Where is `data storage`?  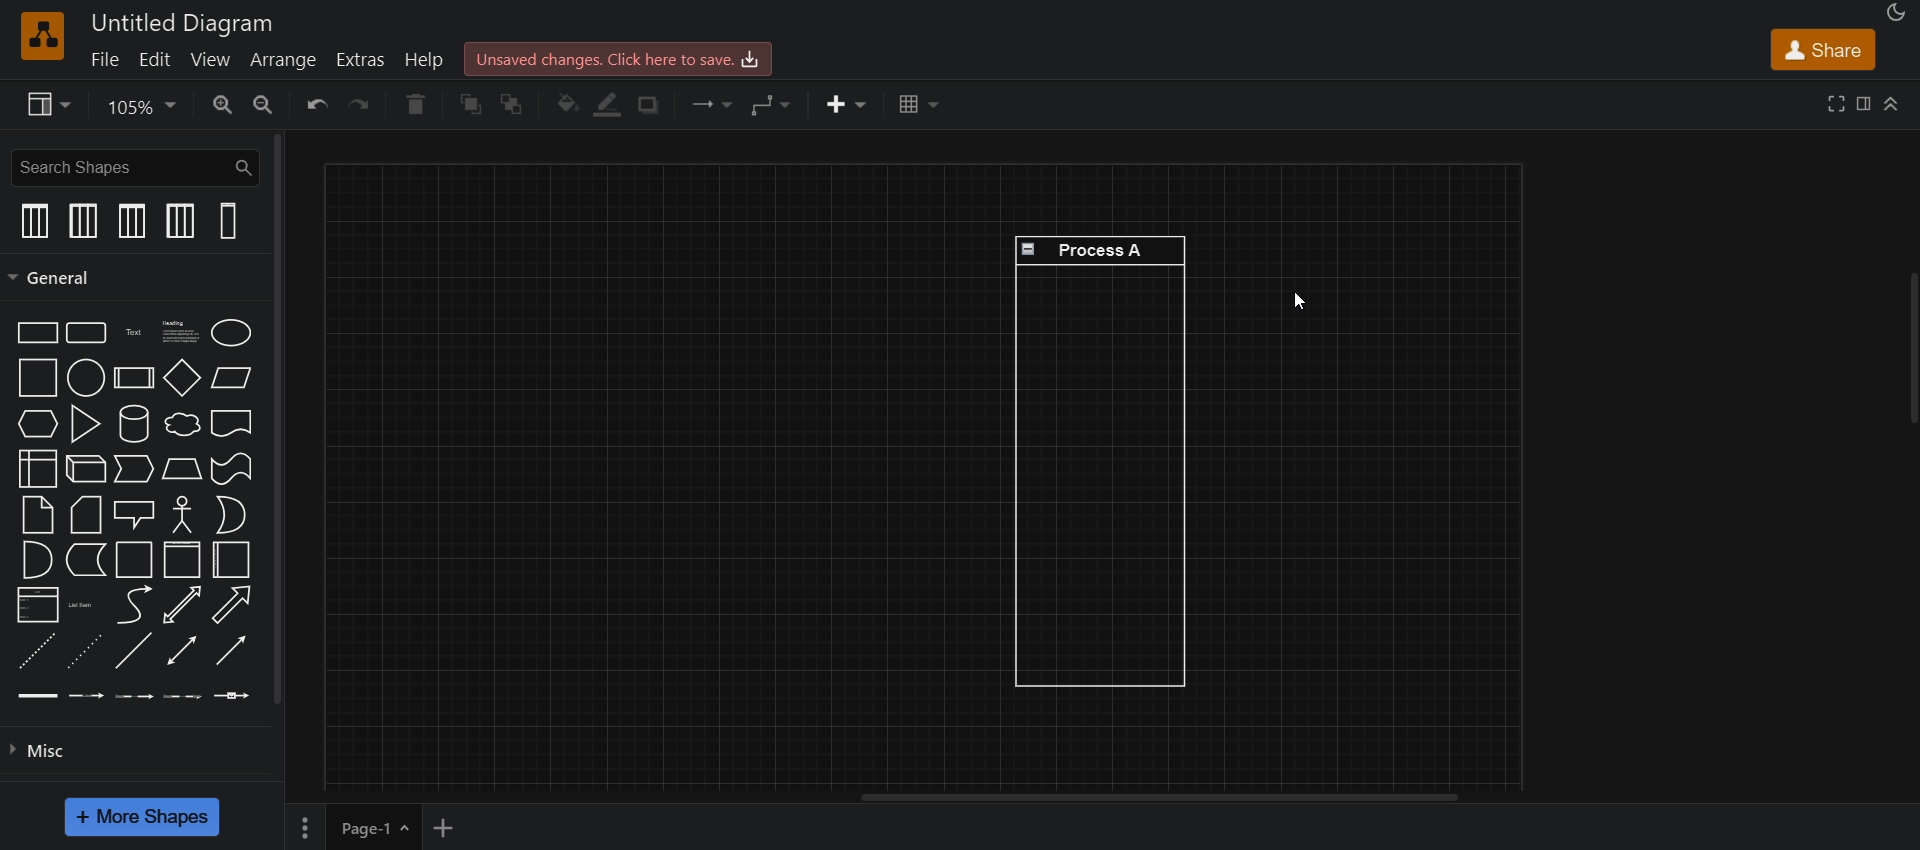 data storage is located at coordinates (85, 562).